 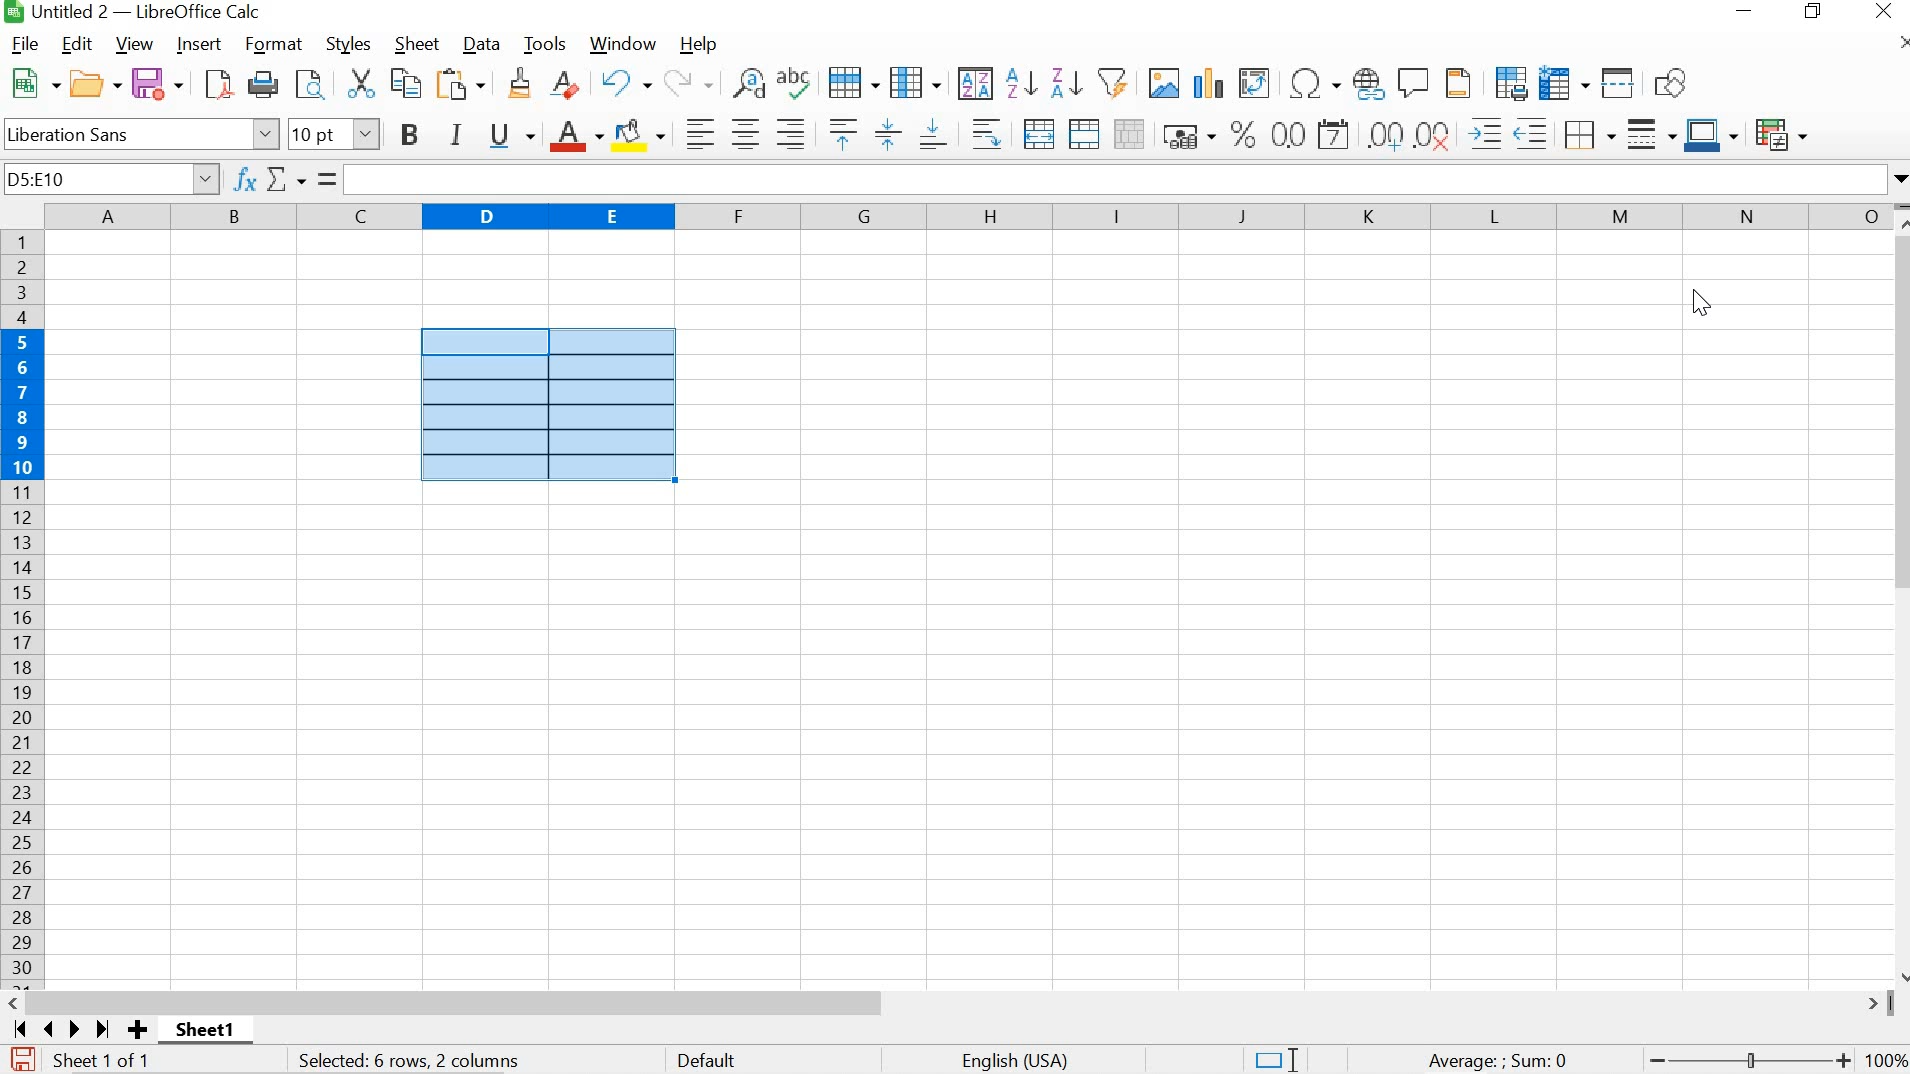 What do you see at coordinates (1703, 303) in the screenshot?
I see `cursor position` at bounding box center [1703, 303].